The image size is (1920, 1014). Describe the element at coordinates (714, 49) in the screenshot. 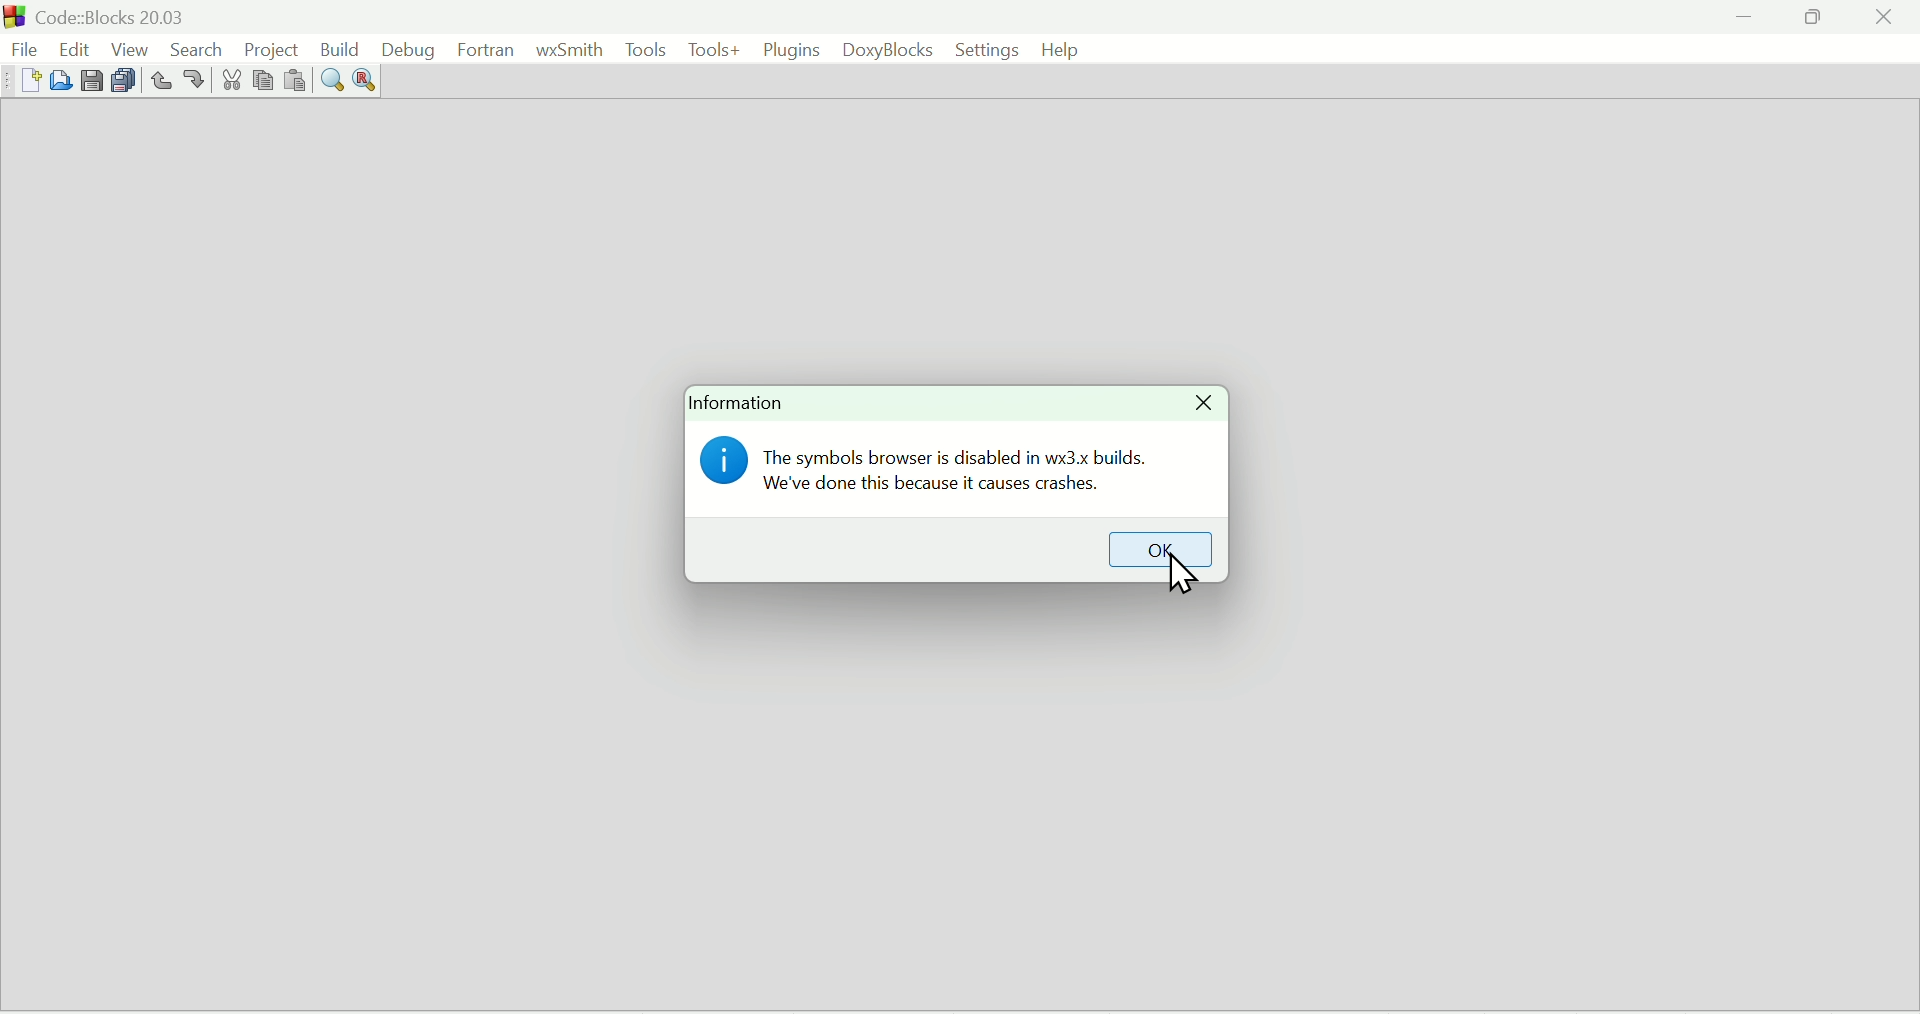

I see `Tools+` at that location.